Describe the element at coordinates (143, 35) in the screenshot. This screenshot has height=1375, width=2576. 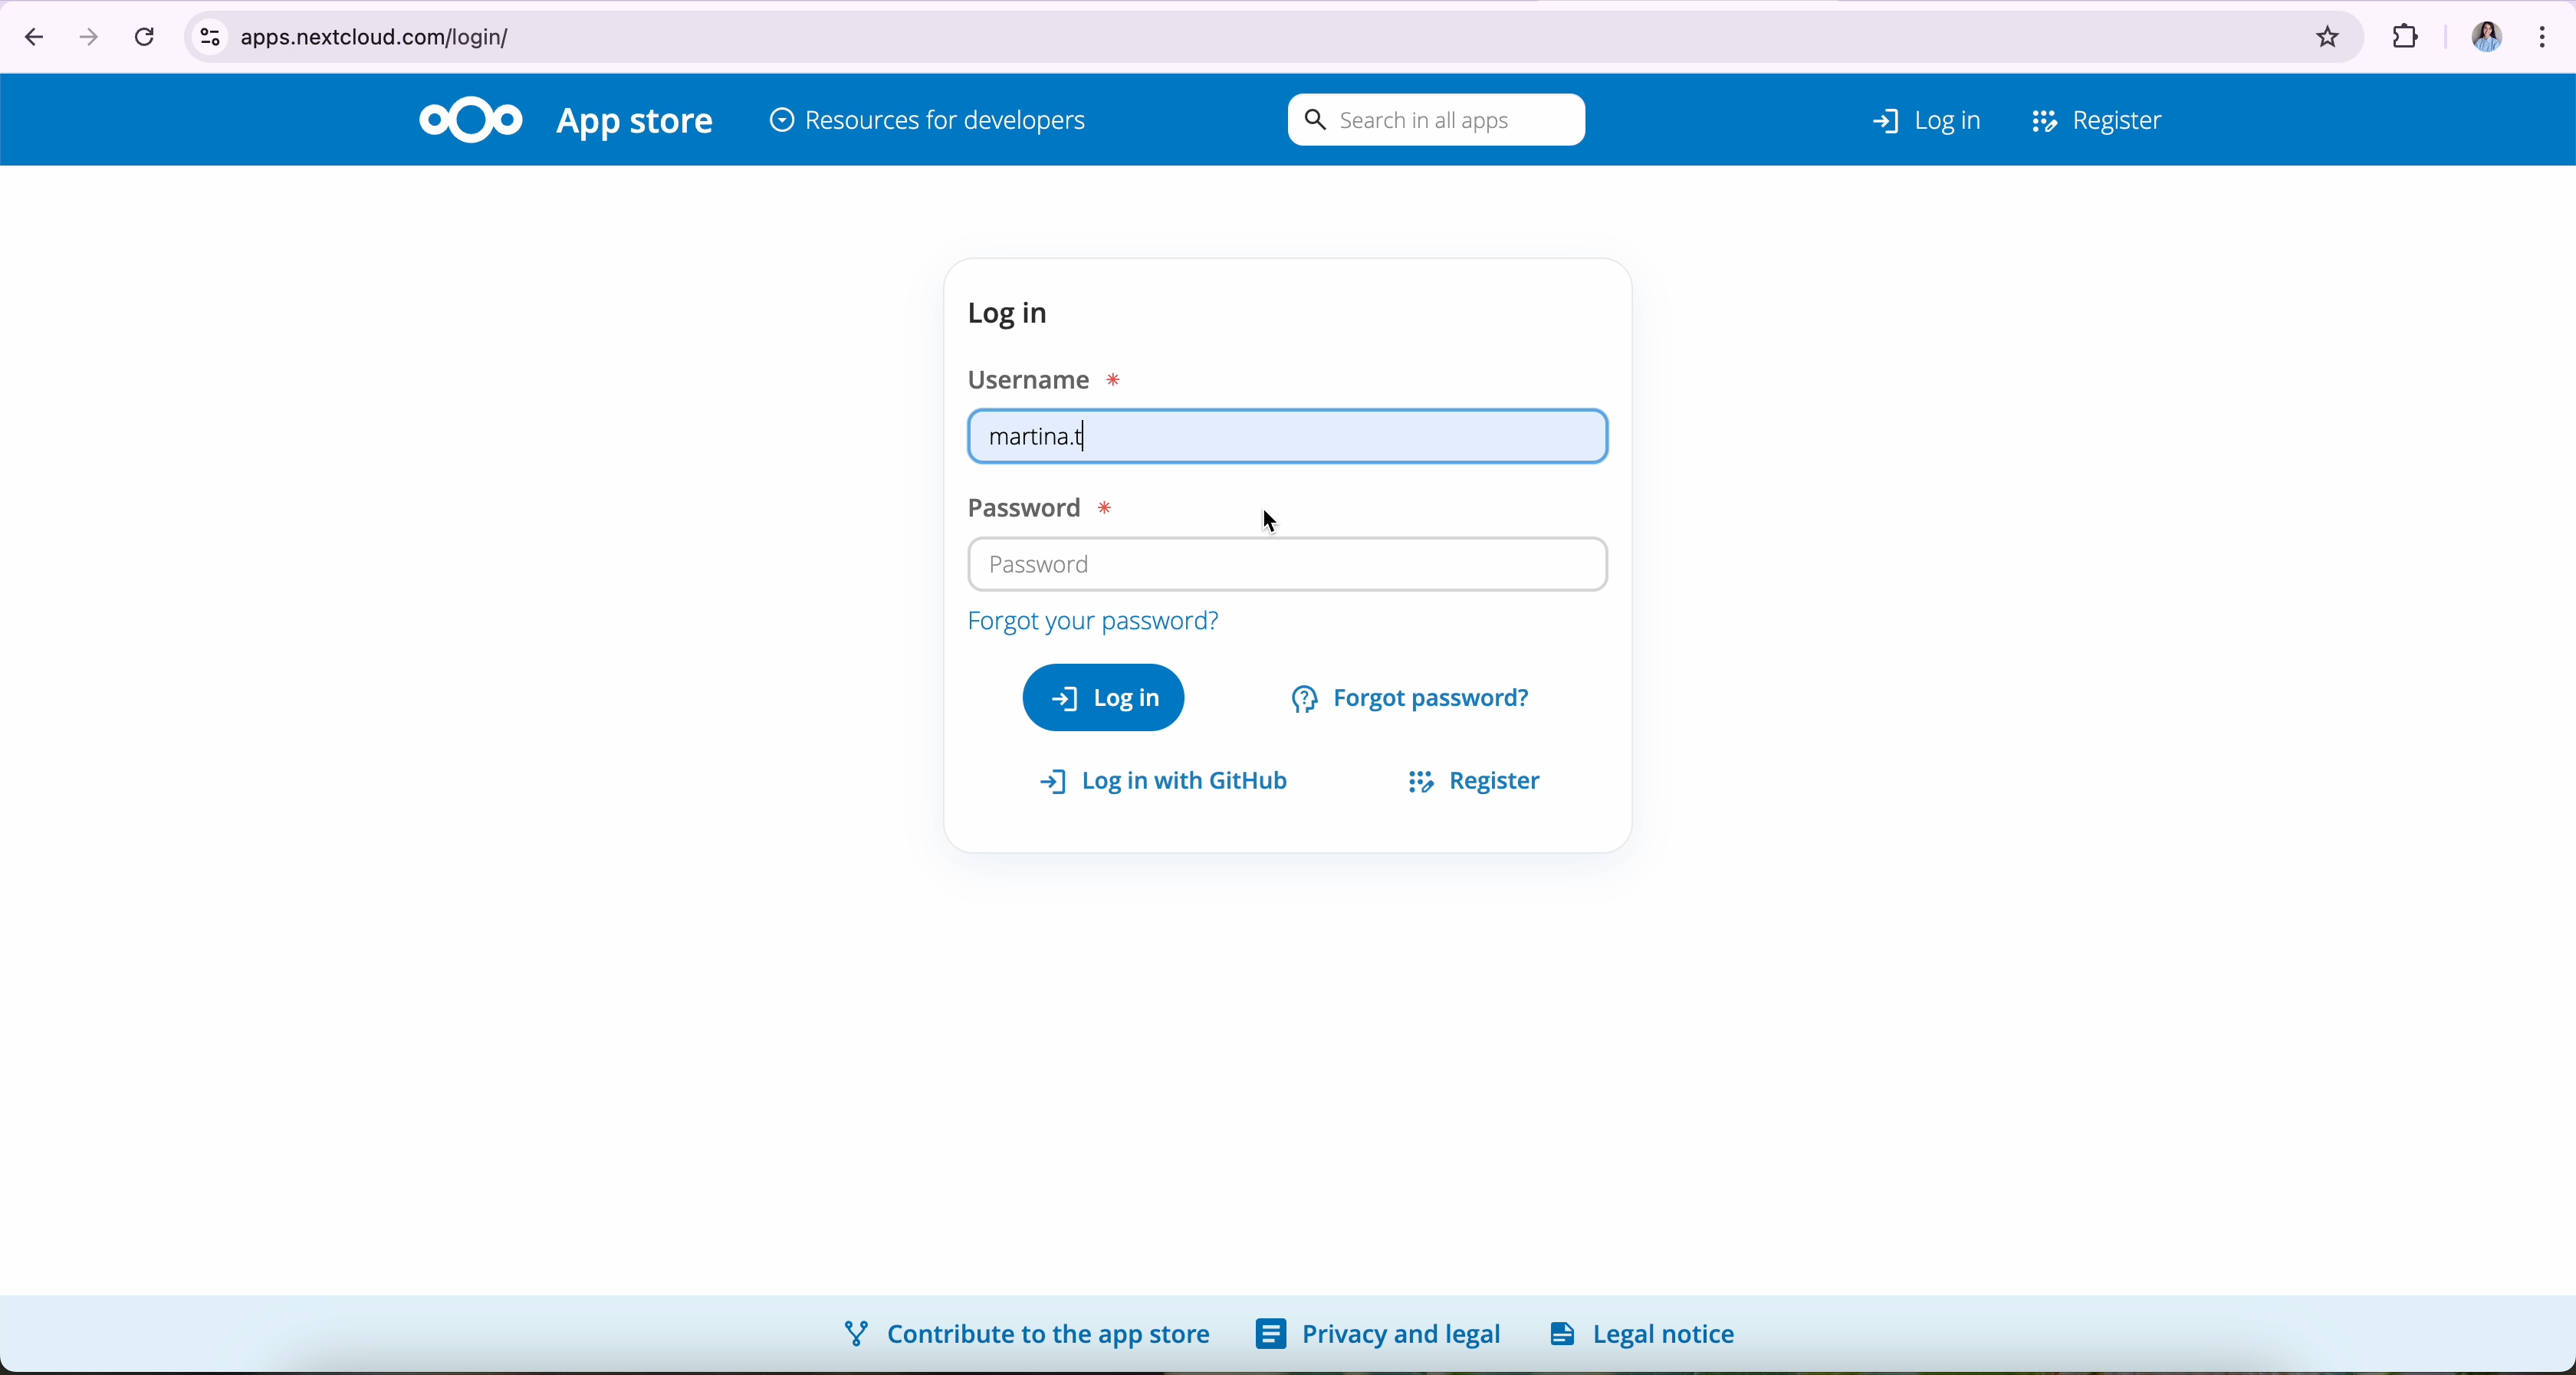
I see `cancel` at that location.